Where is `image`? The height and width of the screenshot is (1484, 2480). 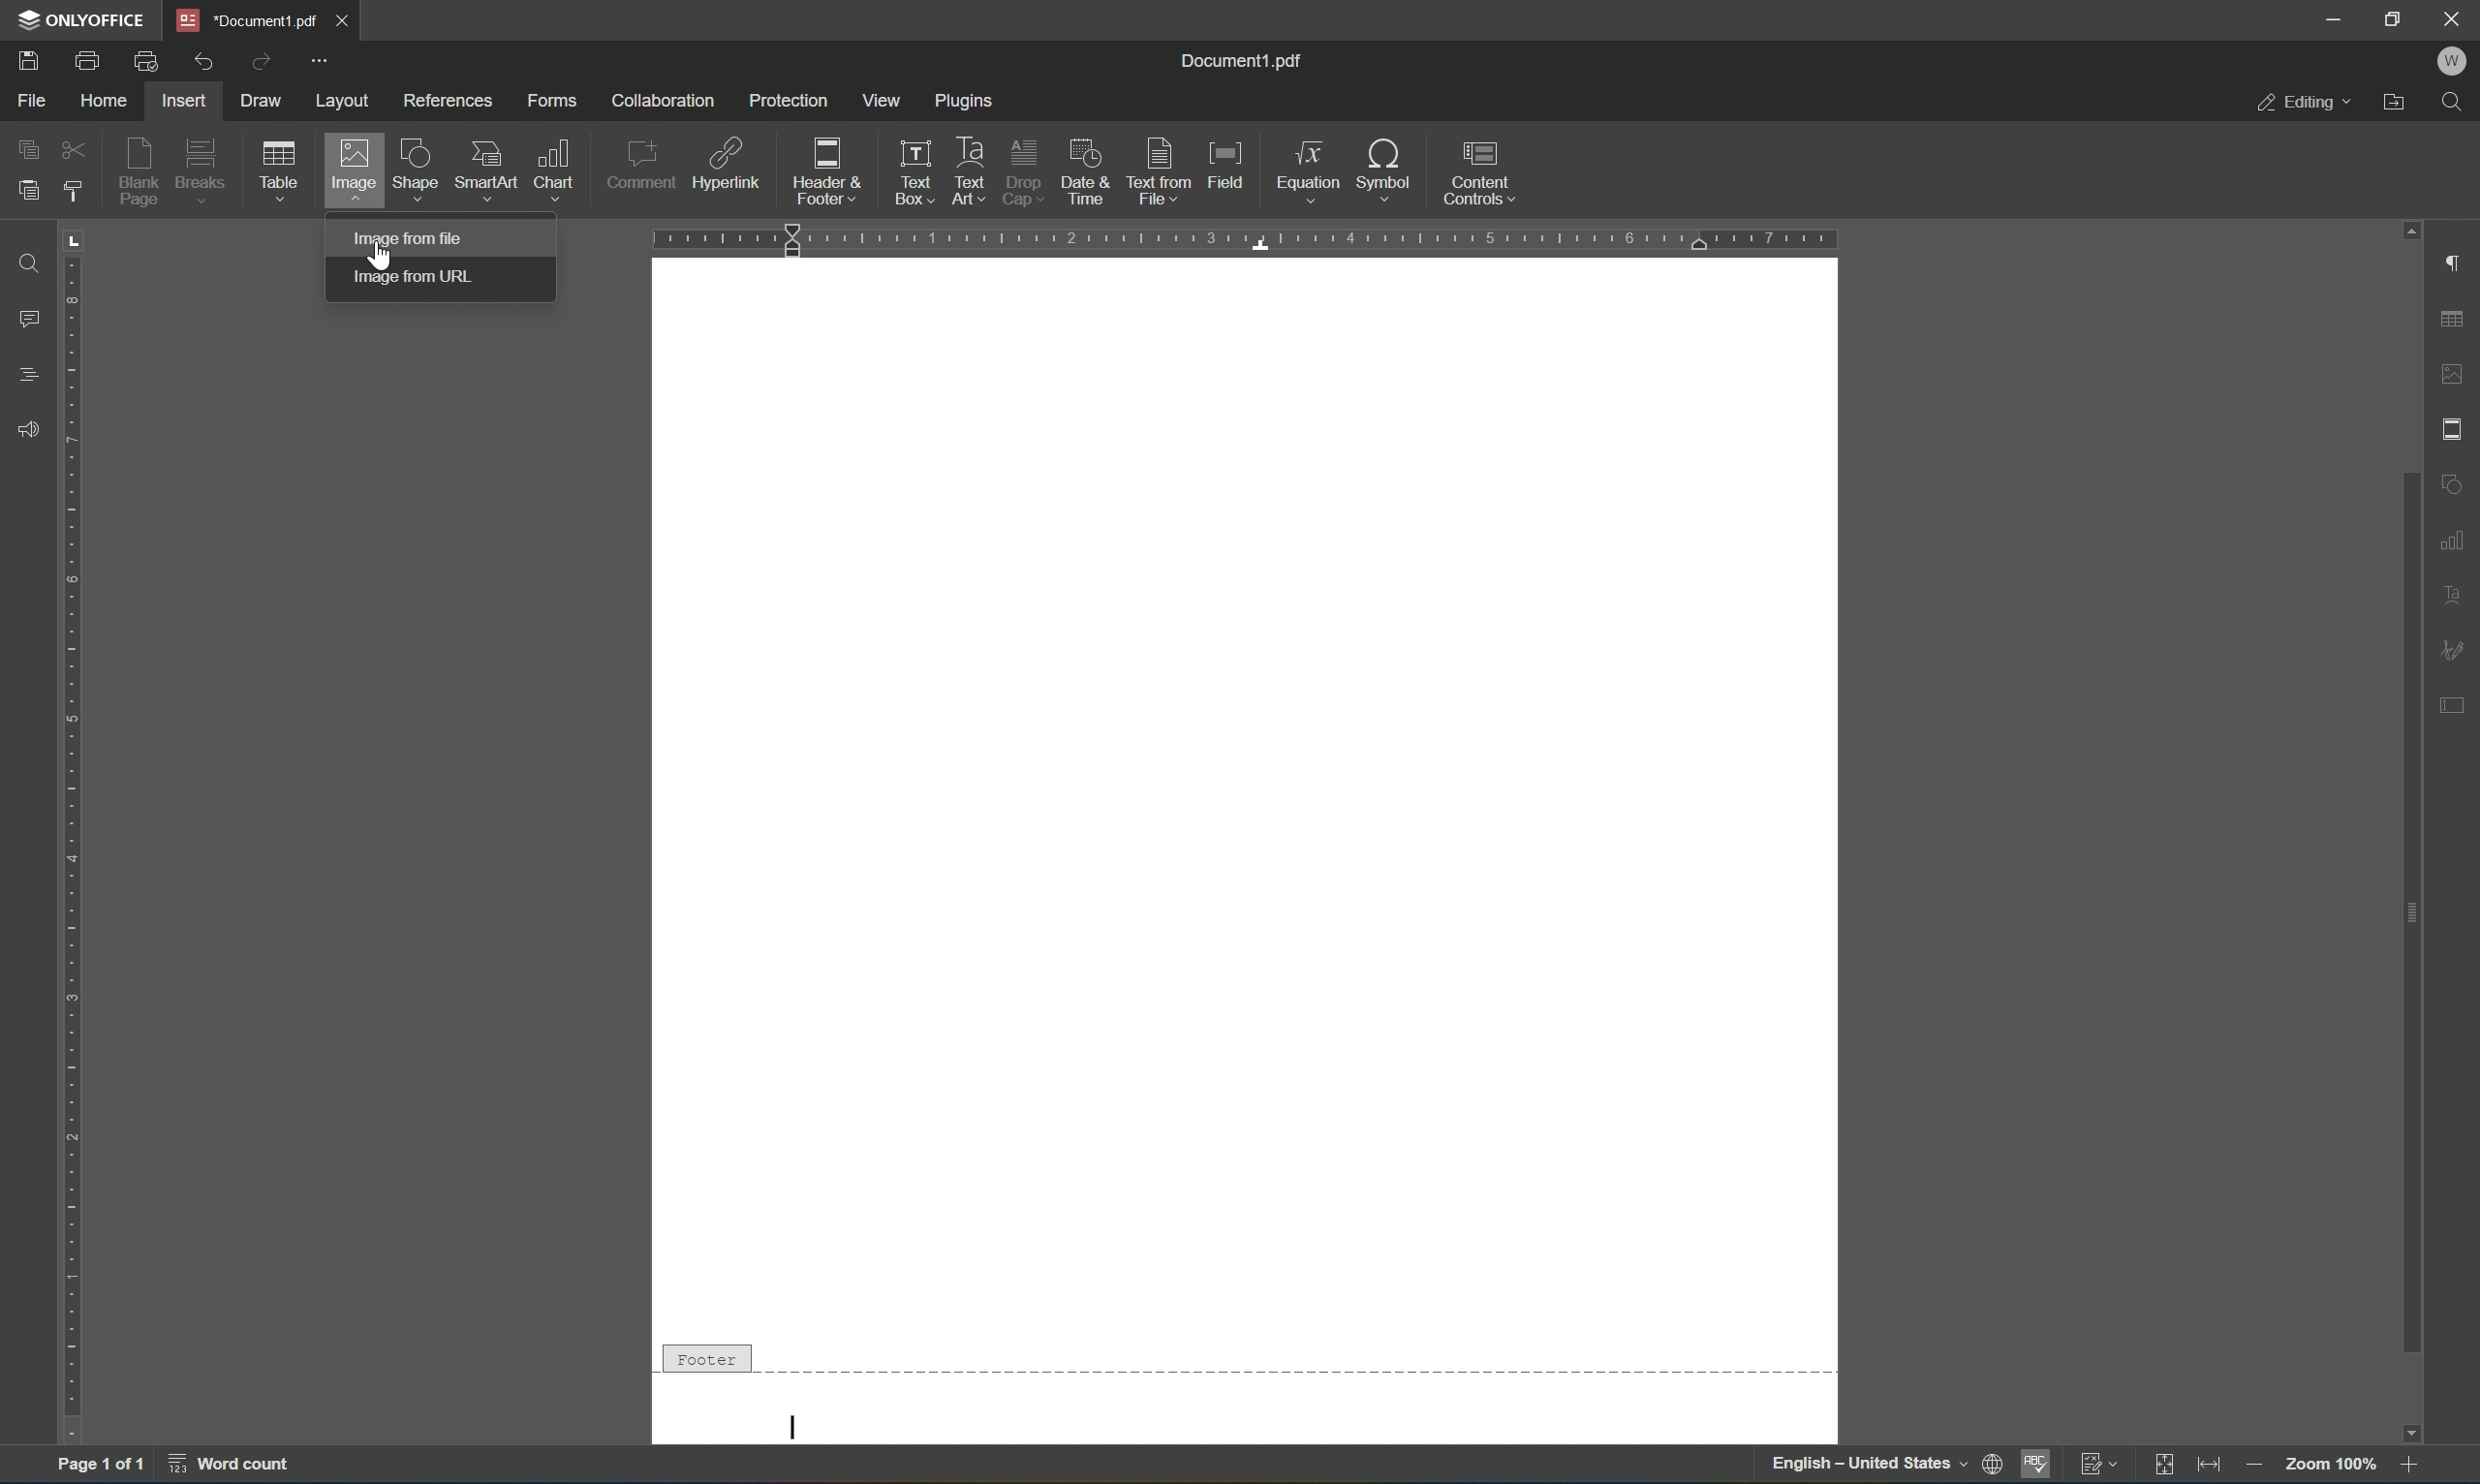 image is located at coordinates (348, 172).